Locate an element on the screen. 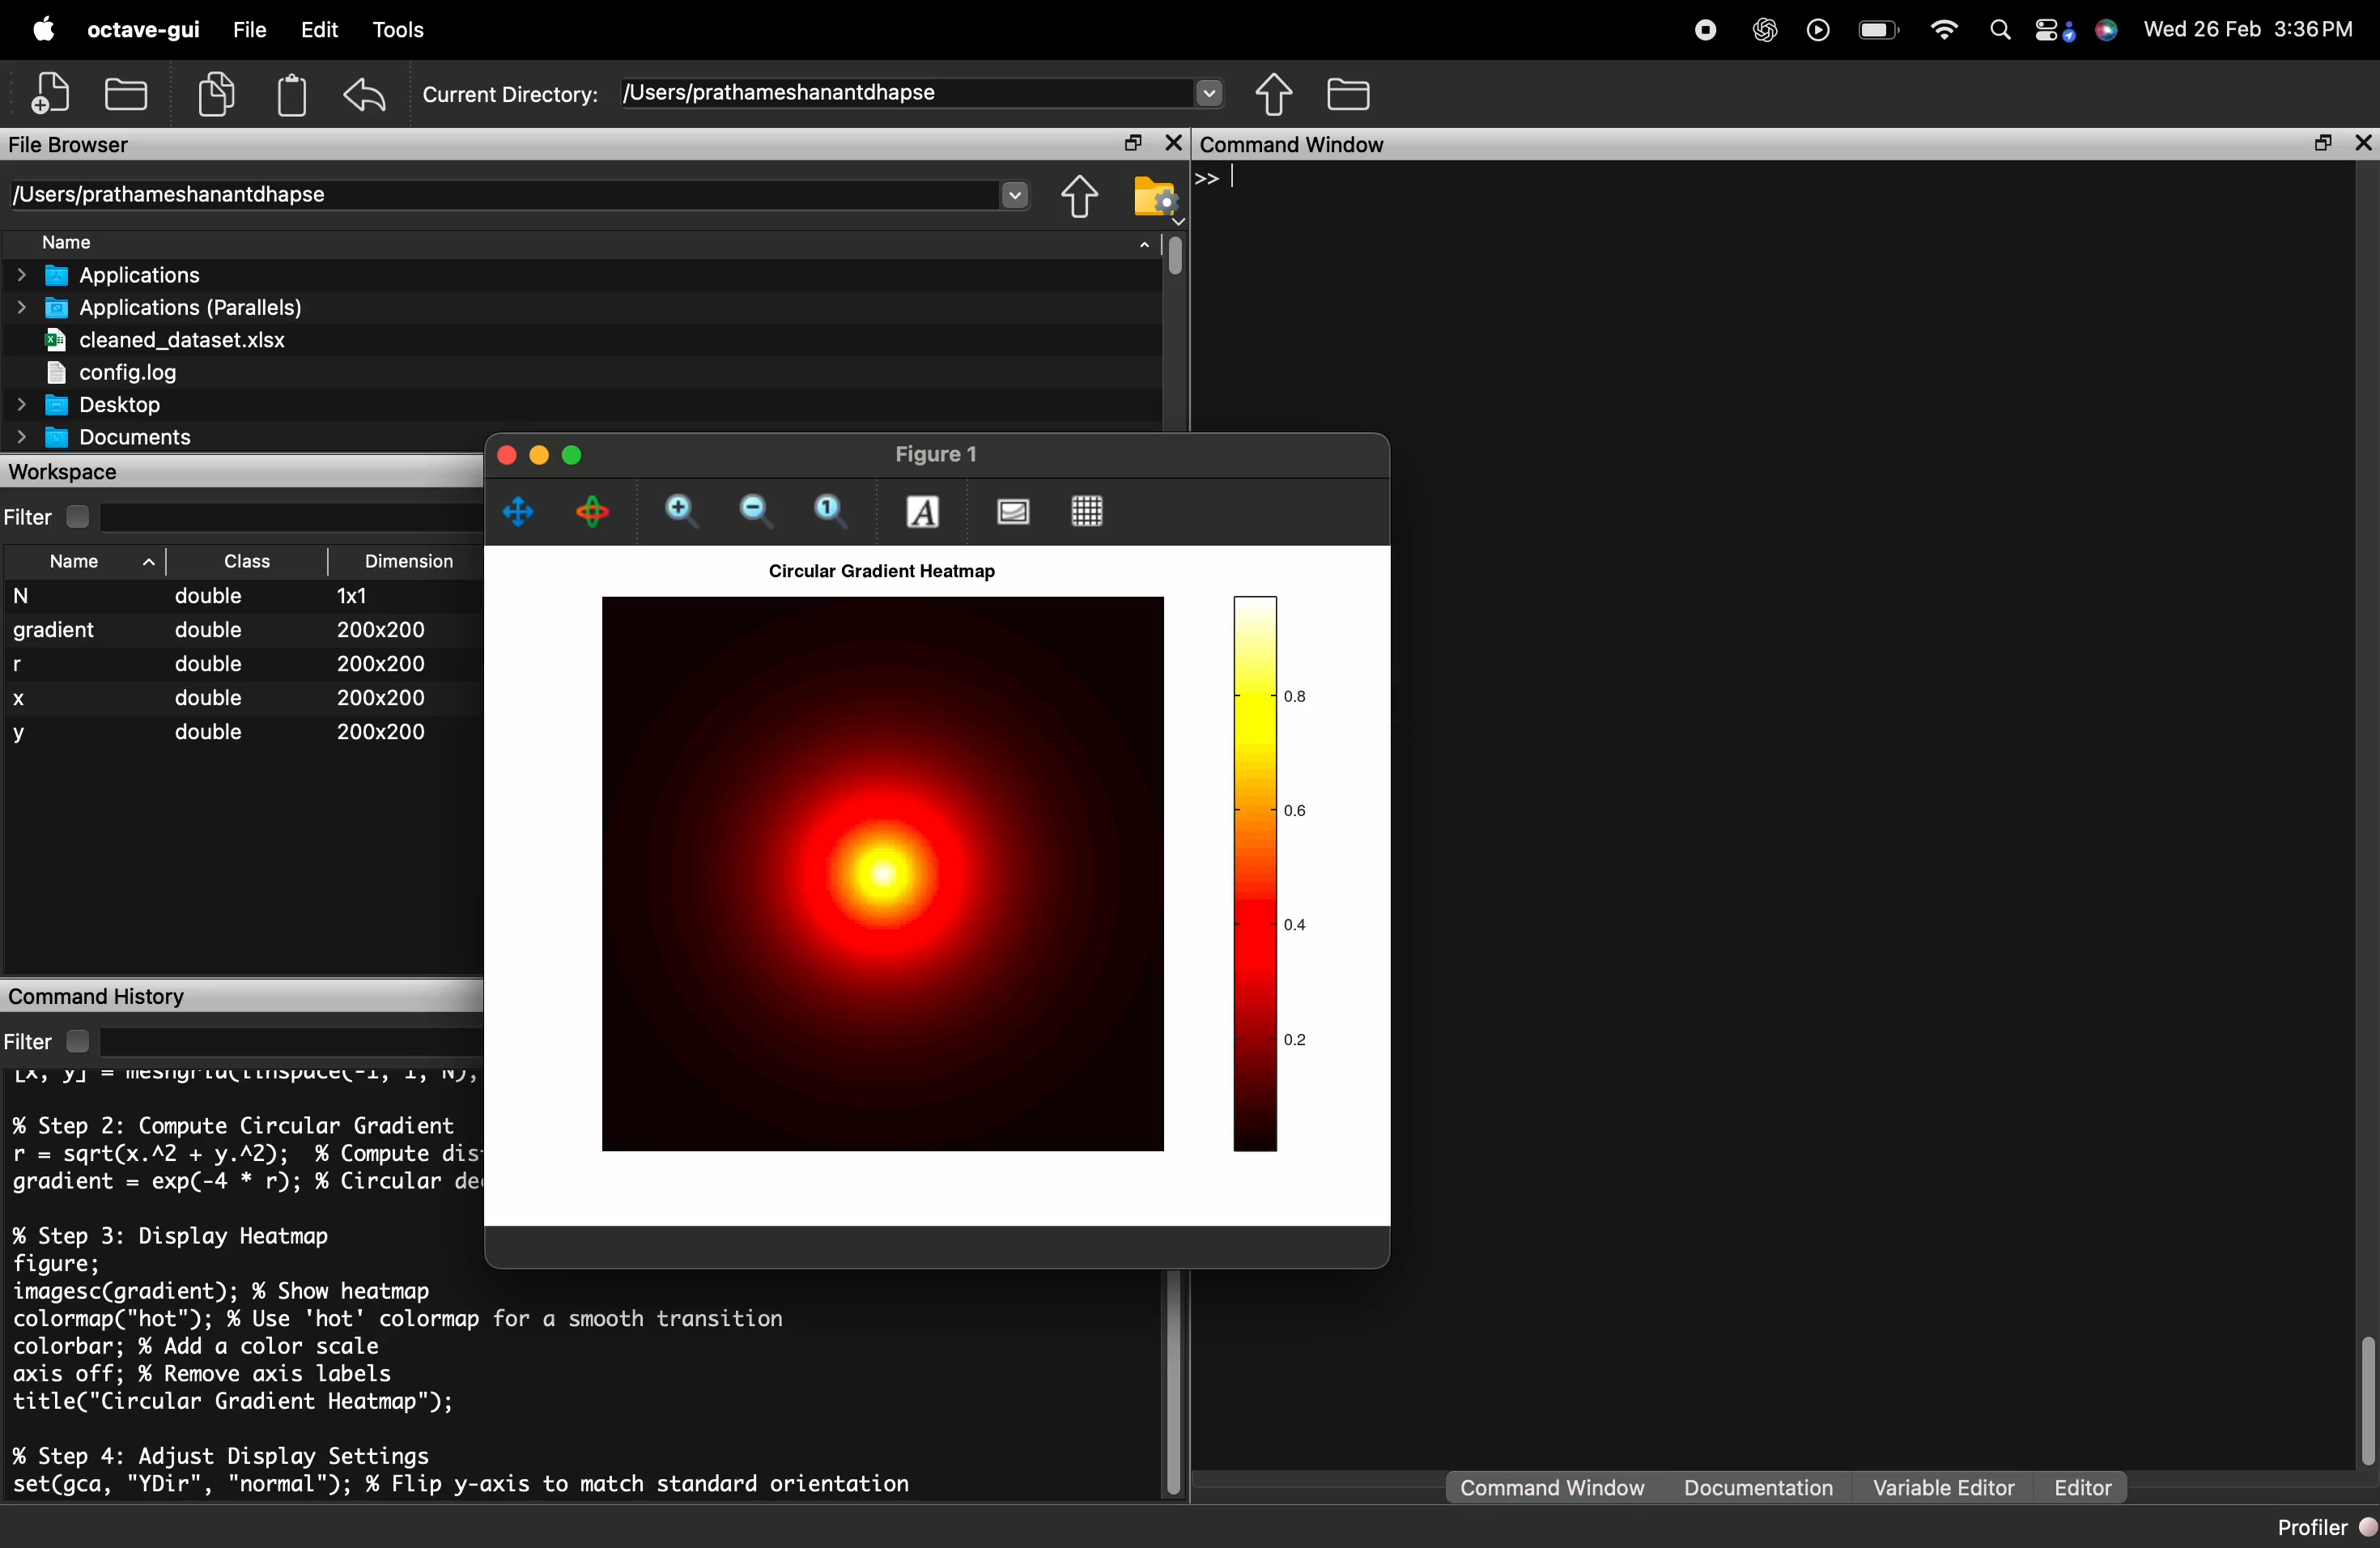 This screenshot has height=1548, width=2380. close is located at coordinates (505, 458).